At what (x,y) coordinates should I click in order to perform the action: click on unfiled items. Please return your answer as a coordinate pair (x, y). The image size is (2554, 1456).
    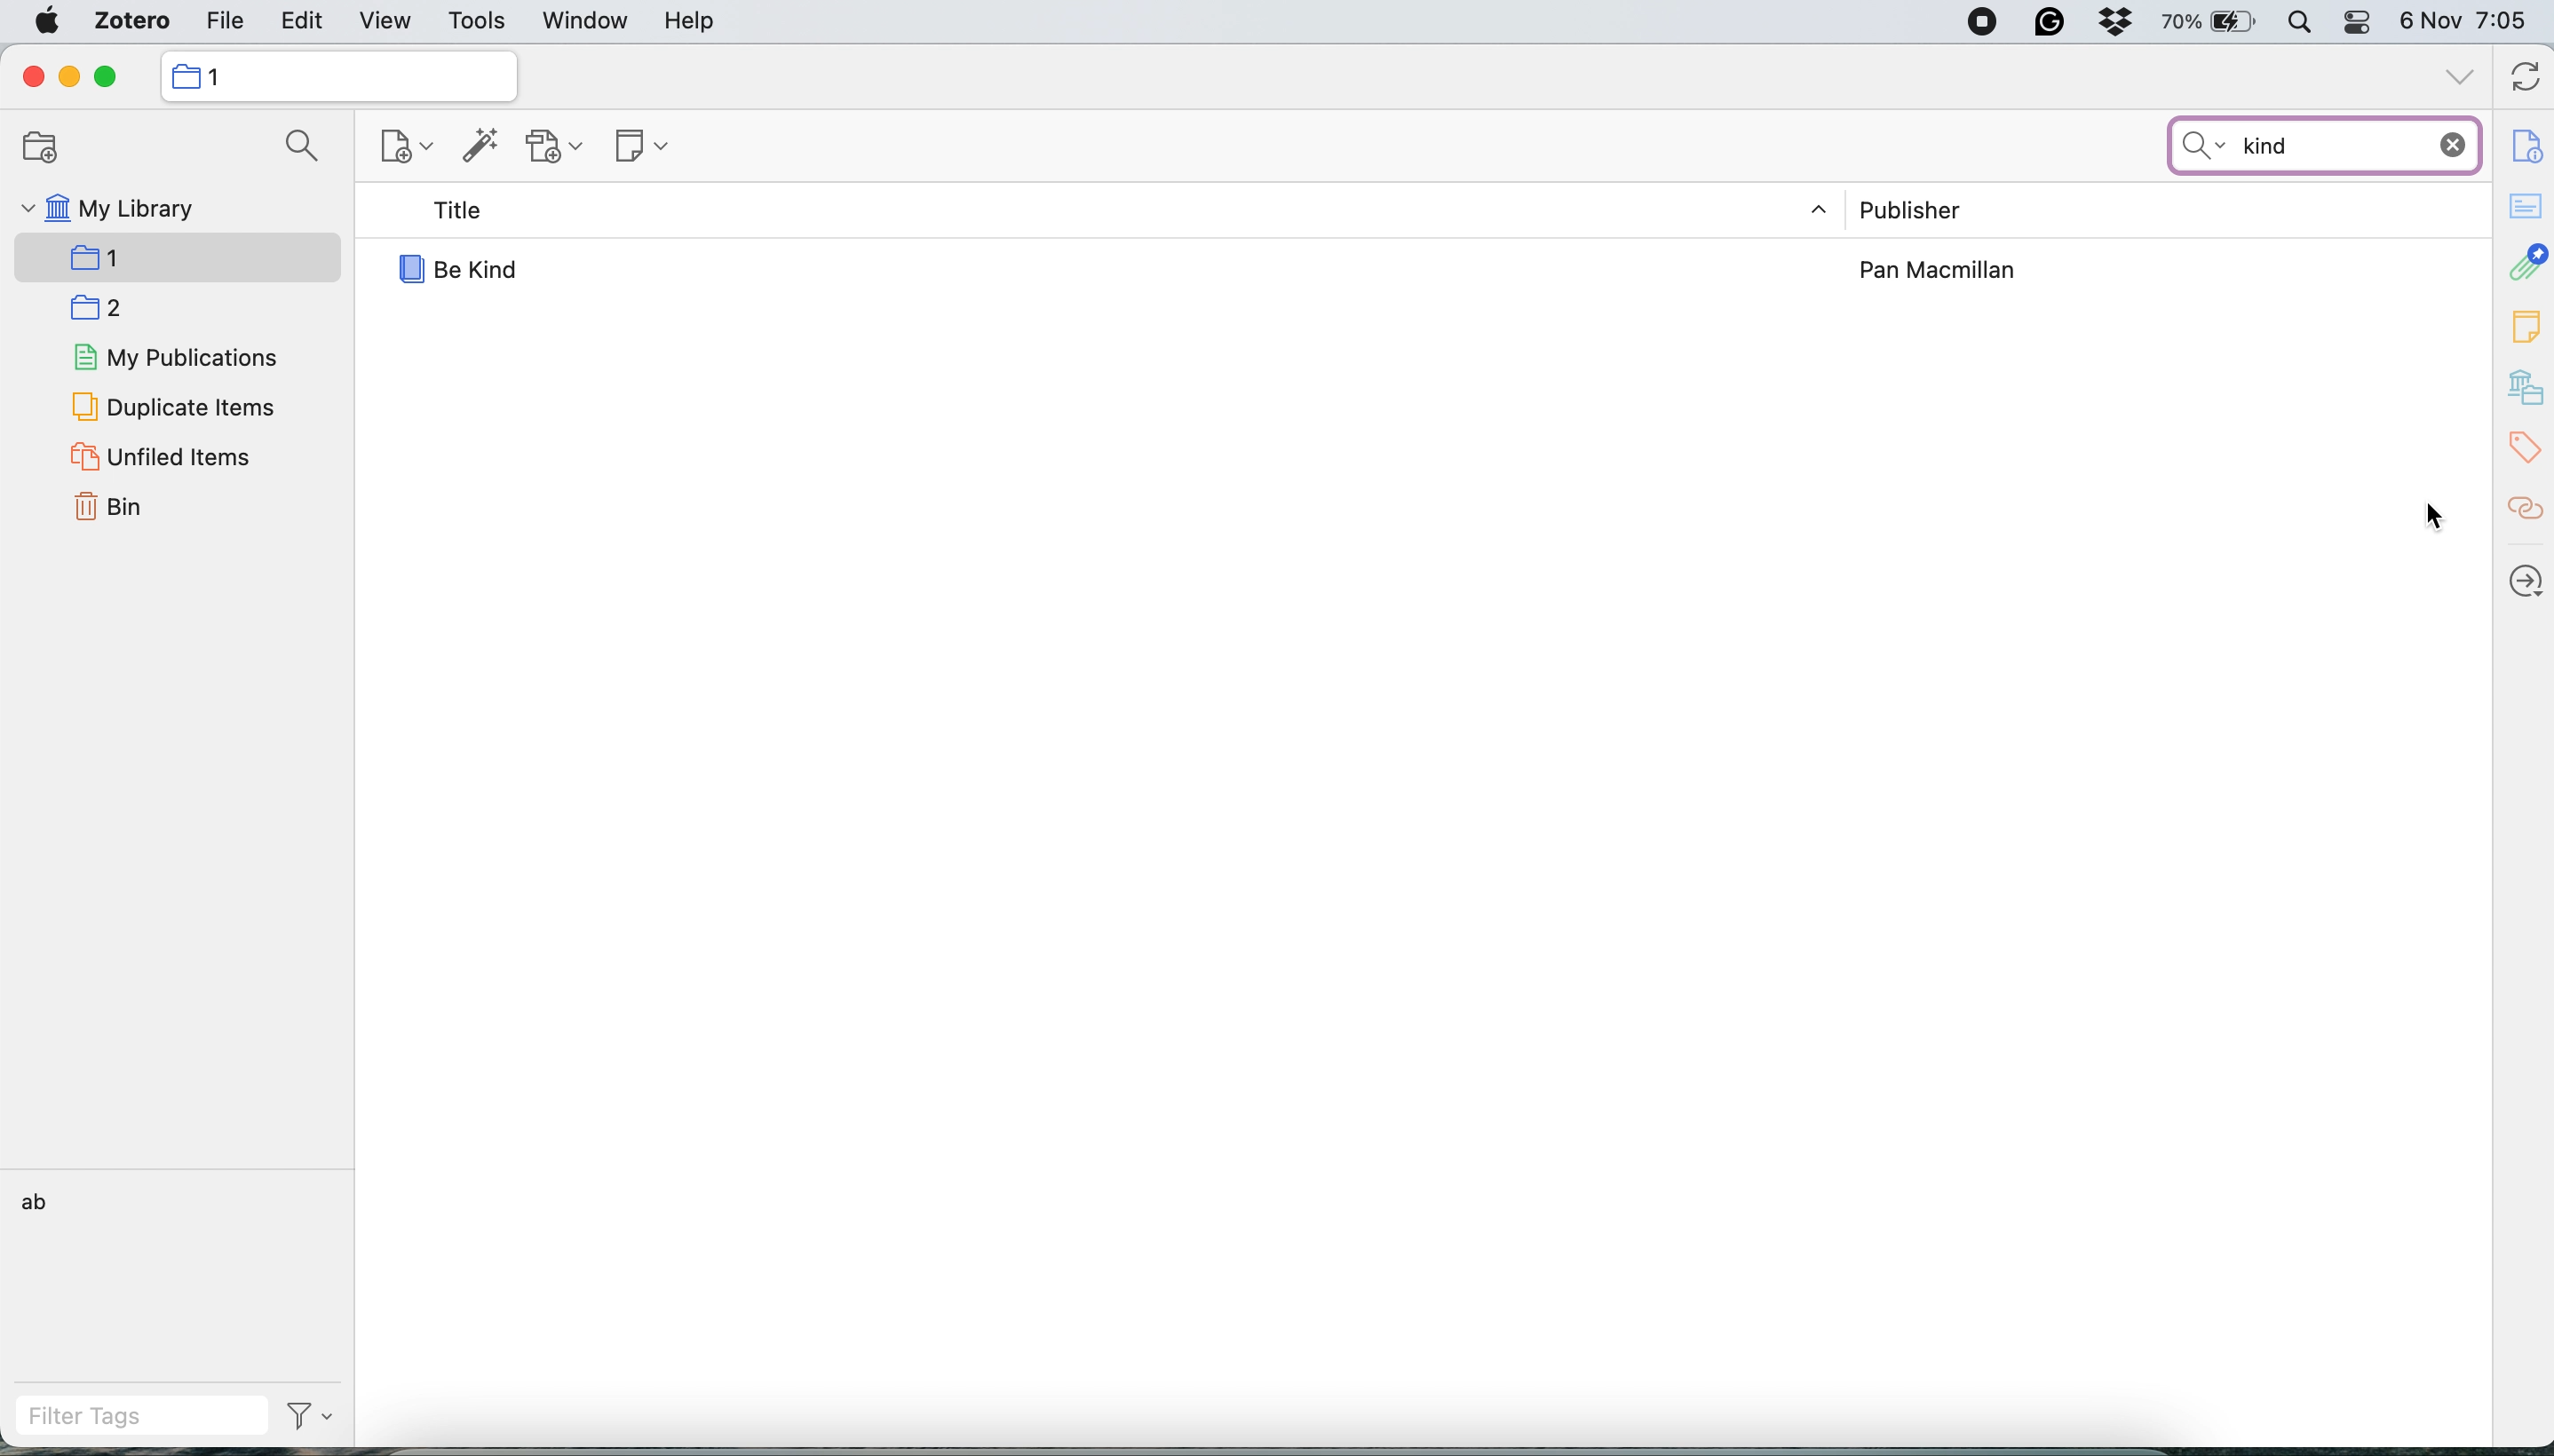
    Looking at the image, I should click on (163, 456).